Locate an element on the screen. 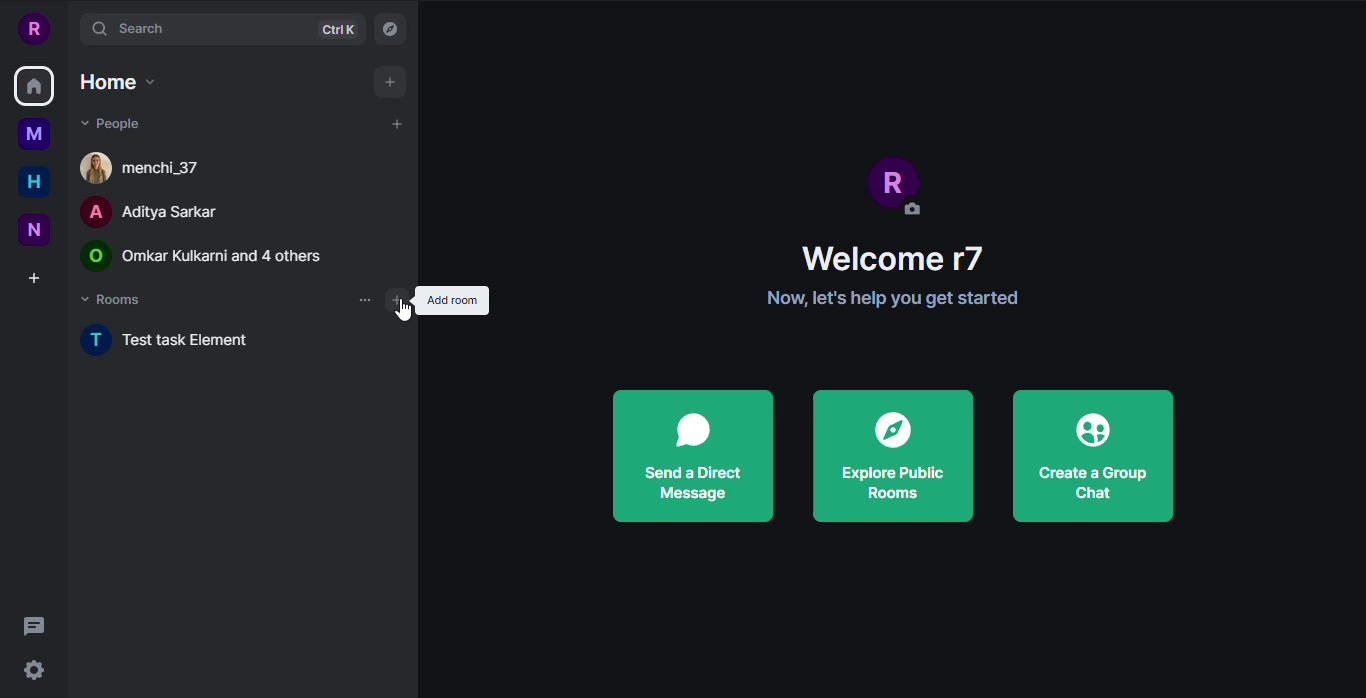  create a space is located at coordinates (34, 278).